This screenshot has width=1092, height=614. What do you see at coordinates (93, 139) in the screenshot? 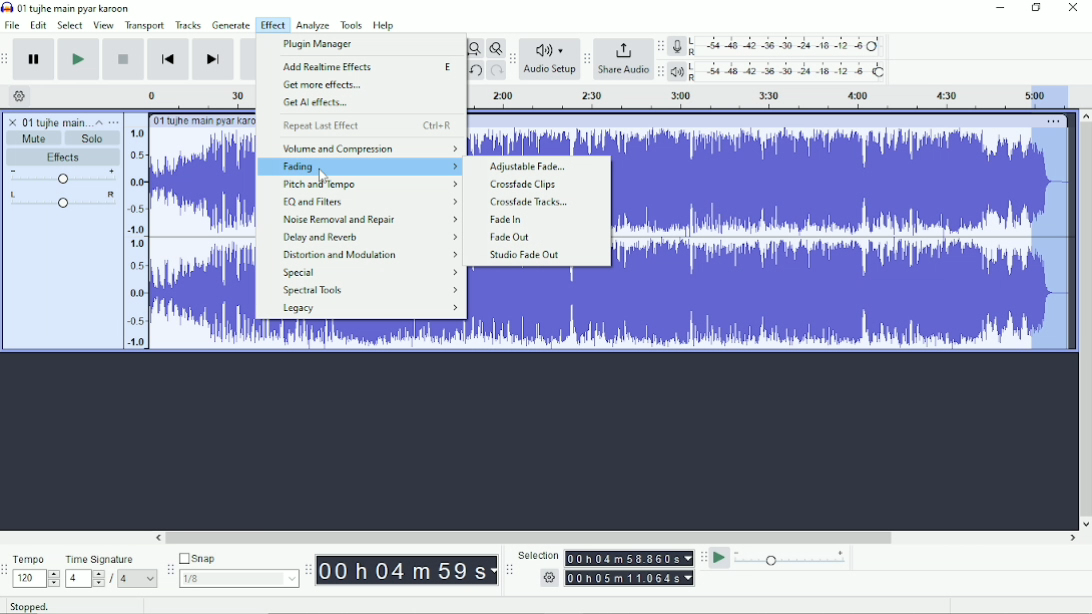
I see `Solo` at bounding box center [93, 139].